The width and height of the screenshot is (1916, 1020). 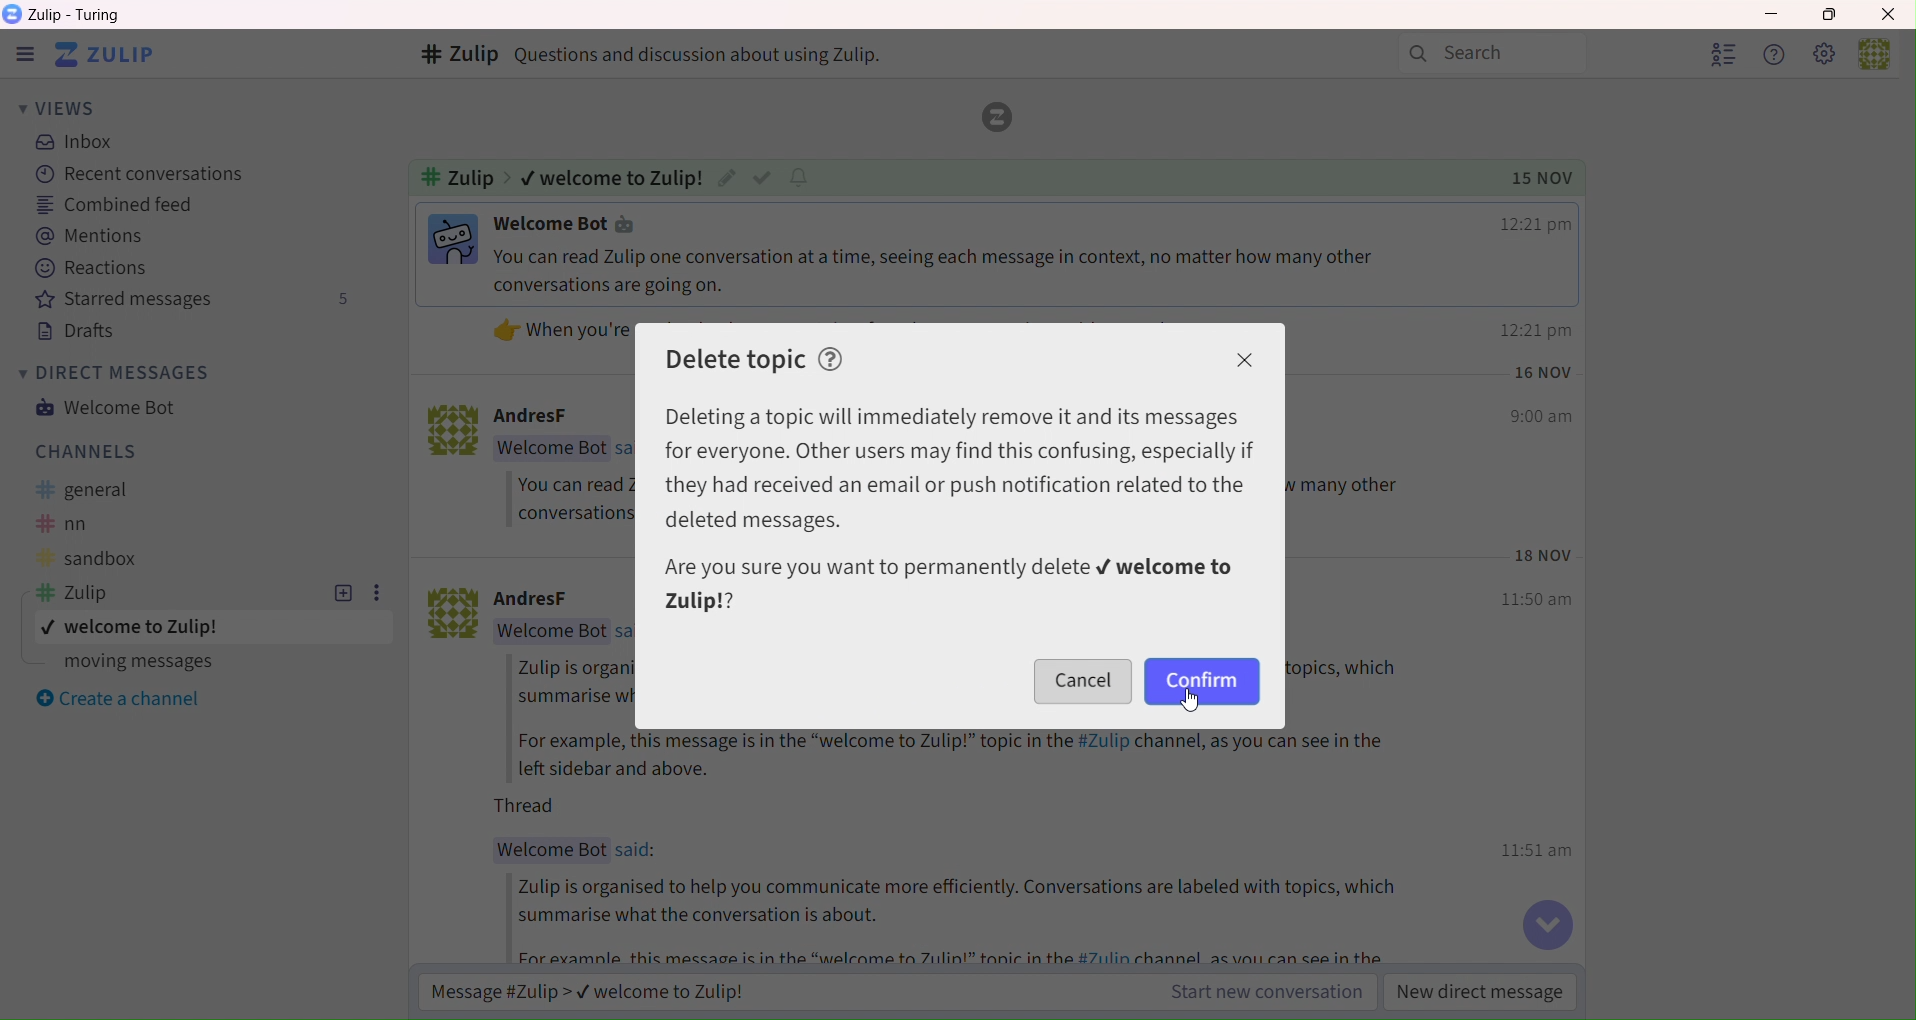 What do you see at coordinates (87, 236) in the screenshot?
I see `Mentions` at bounding box center [87, 236].